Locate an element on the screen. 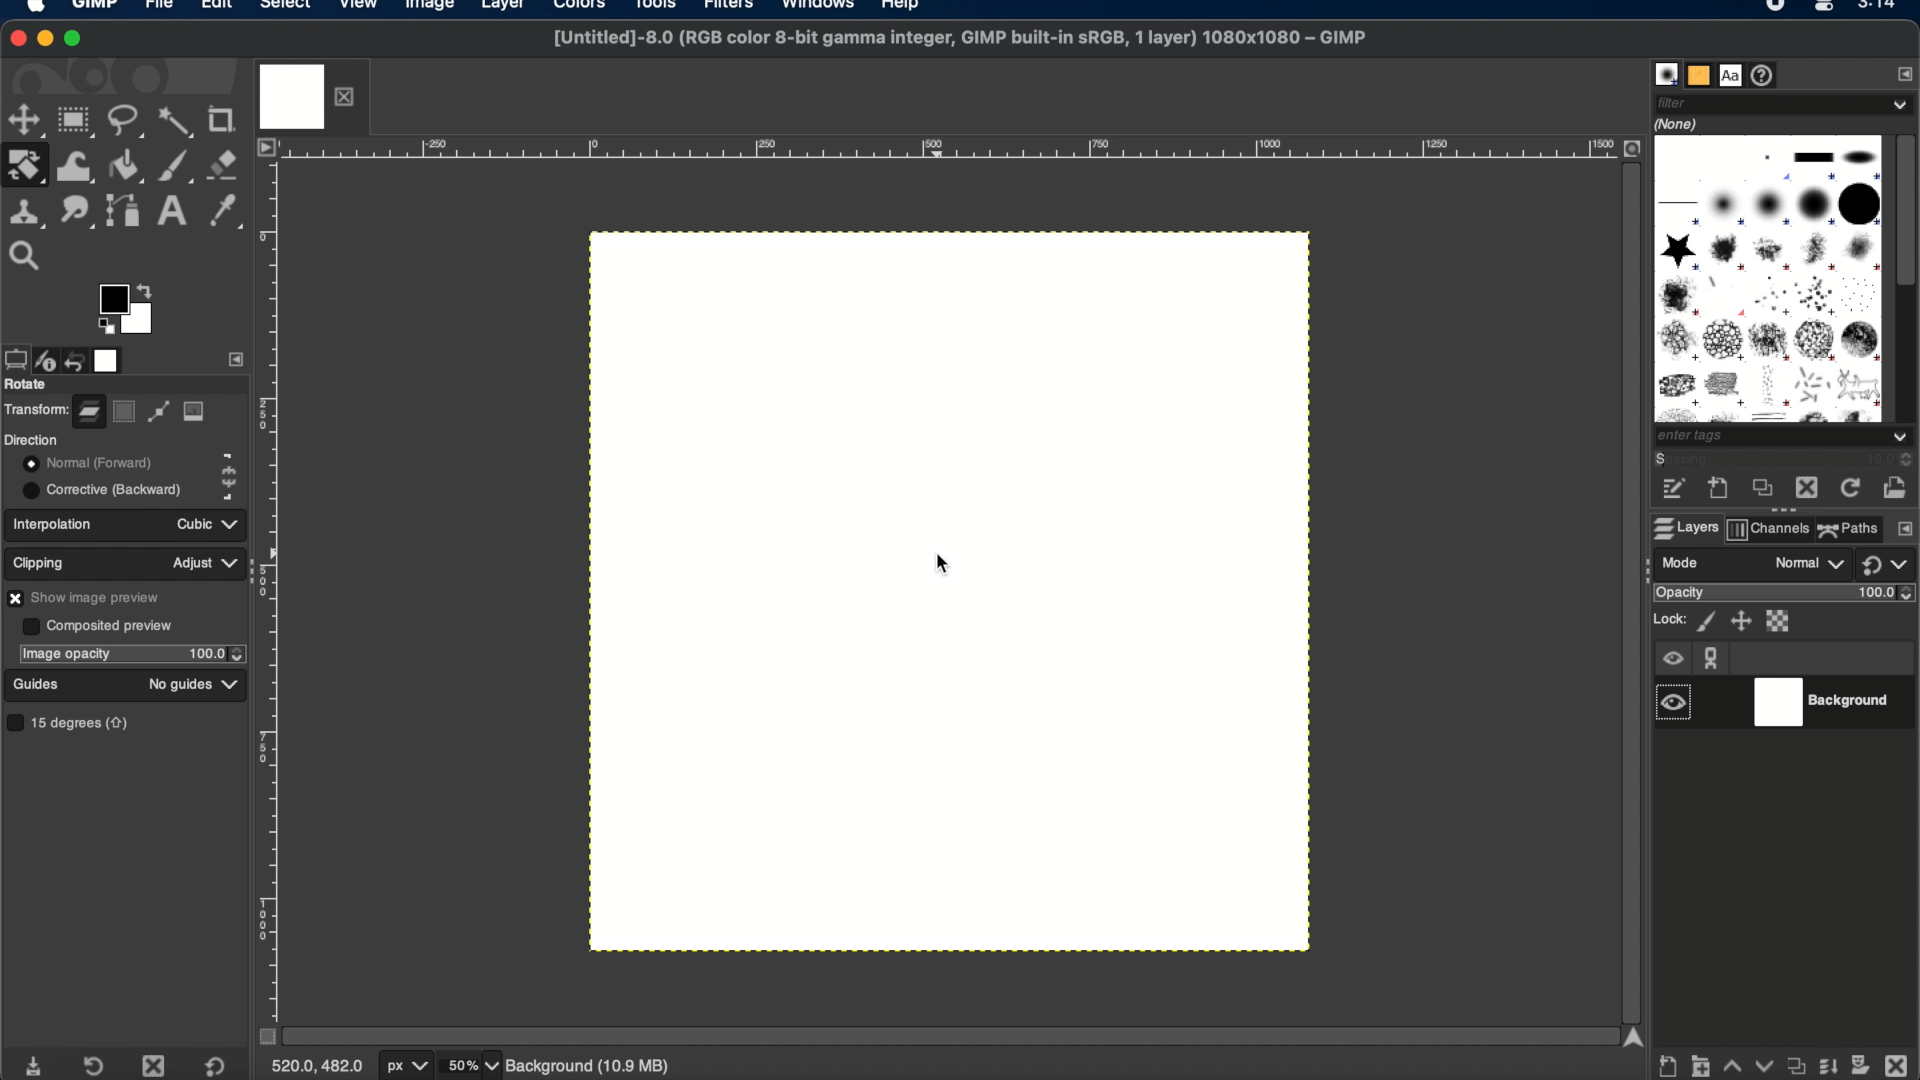  scroll box is located at coordinates (1907, 213).